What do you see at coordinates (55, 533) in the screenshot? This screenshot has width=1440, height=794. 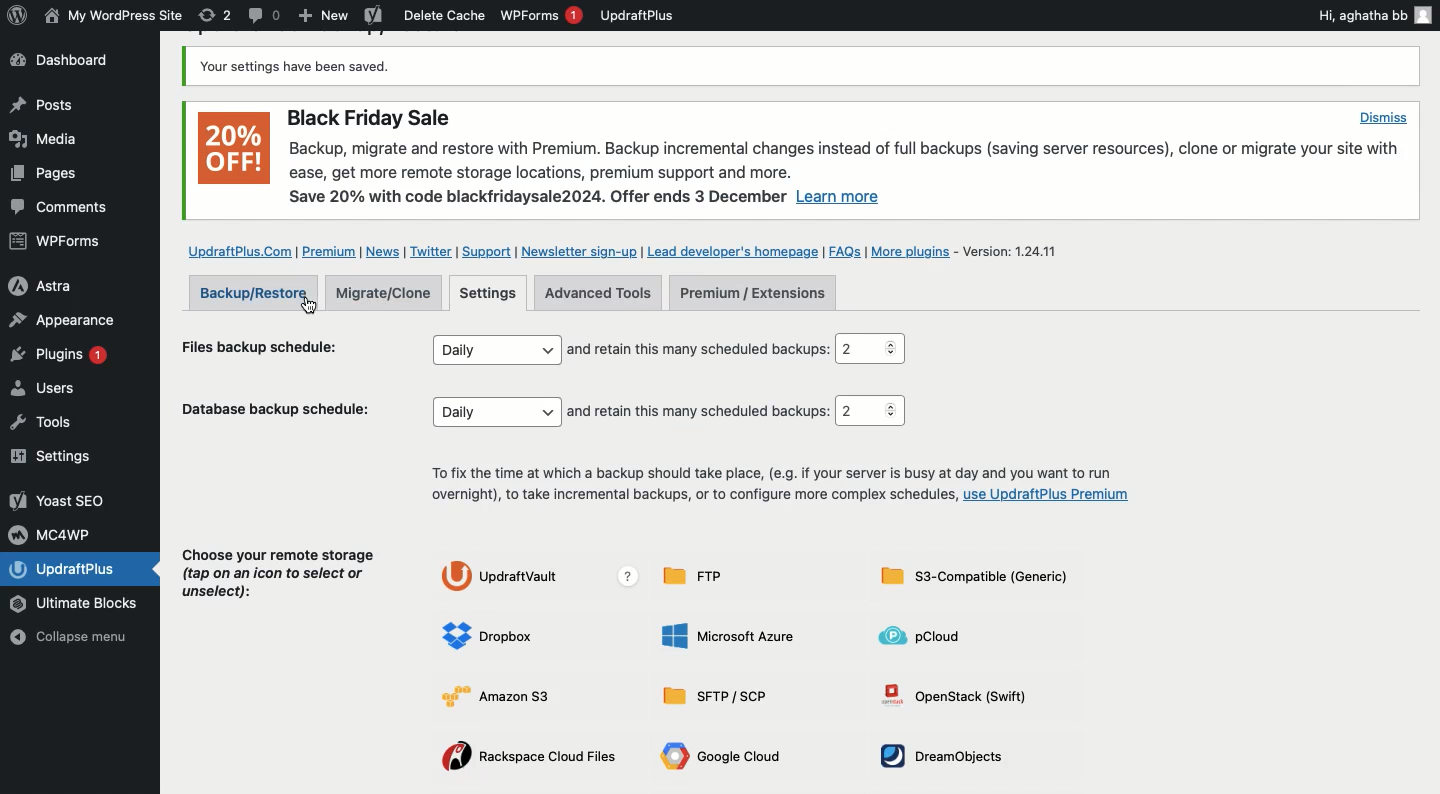 I see `MC4WP` at bounding box center [55, 533].